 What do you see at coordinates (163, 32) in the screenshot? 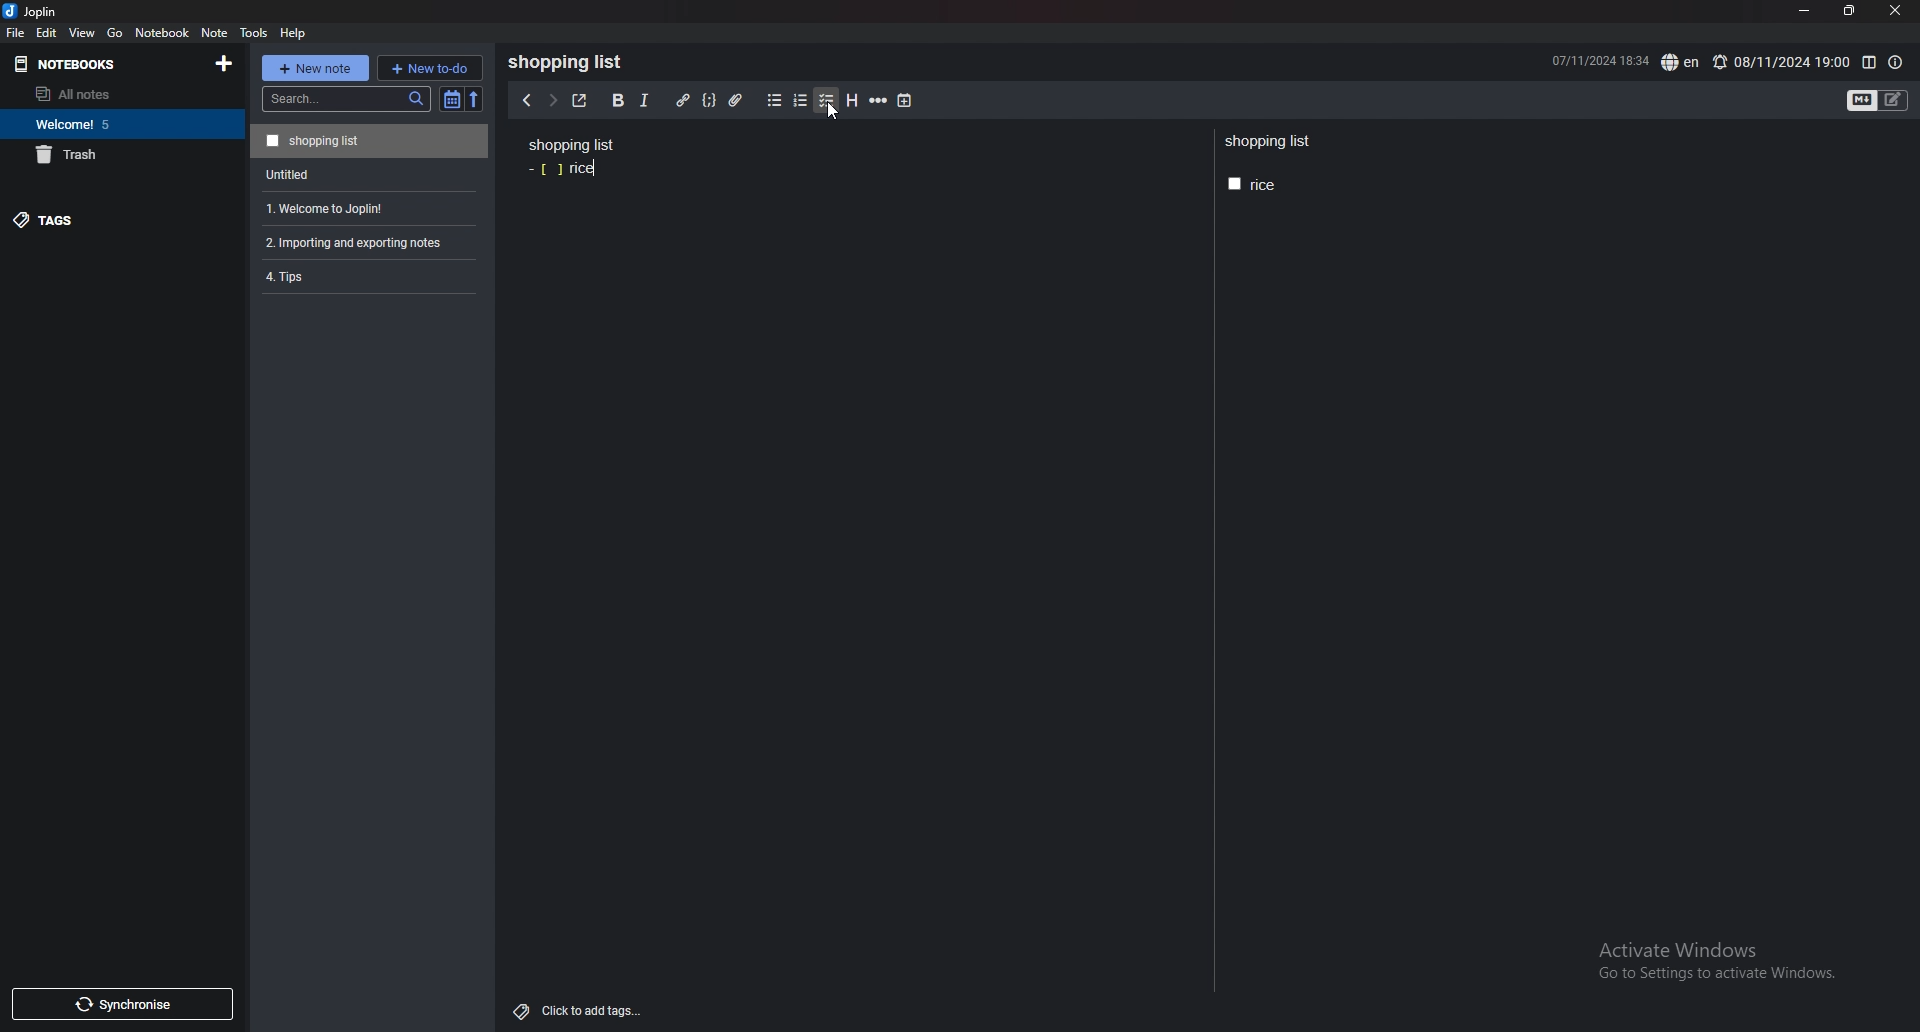
I see `notebook` at bounding box center [163, 32].